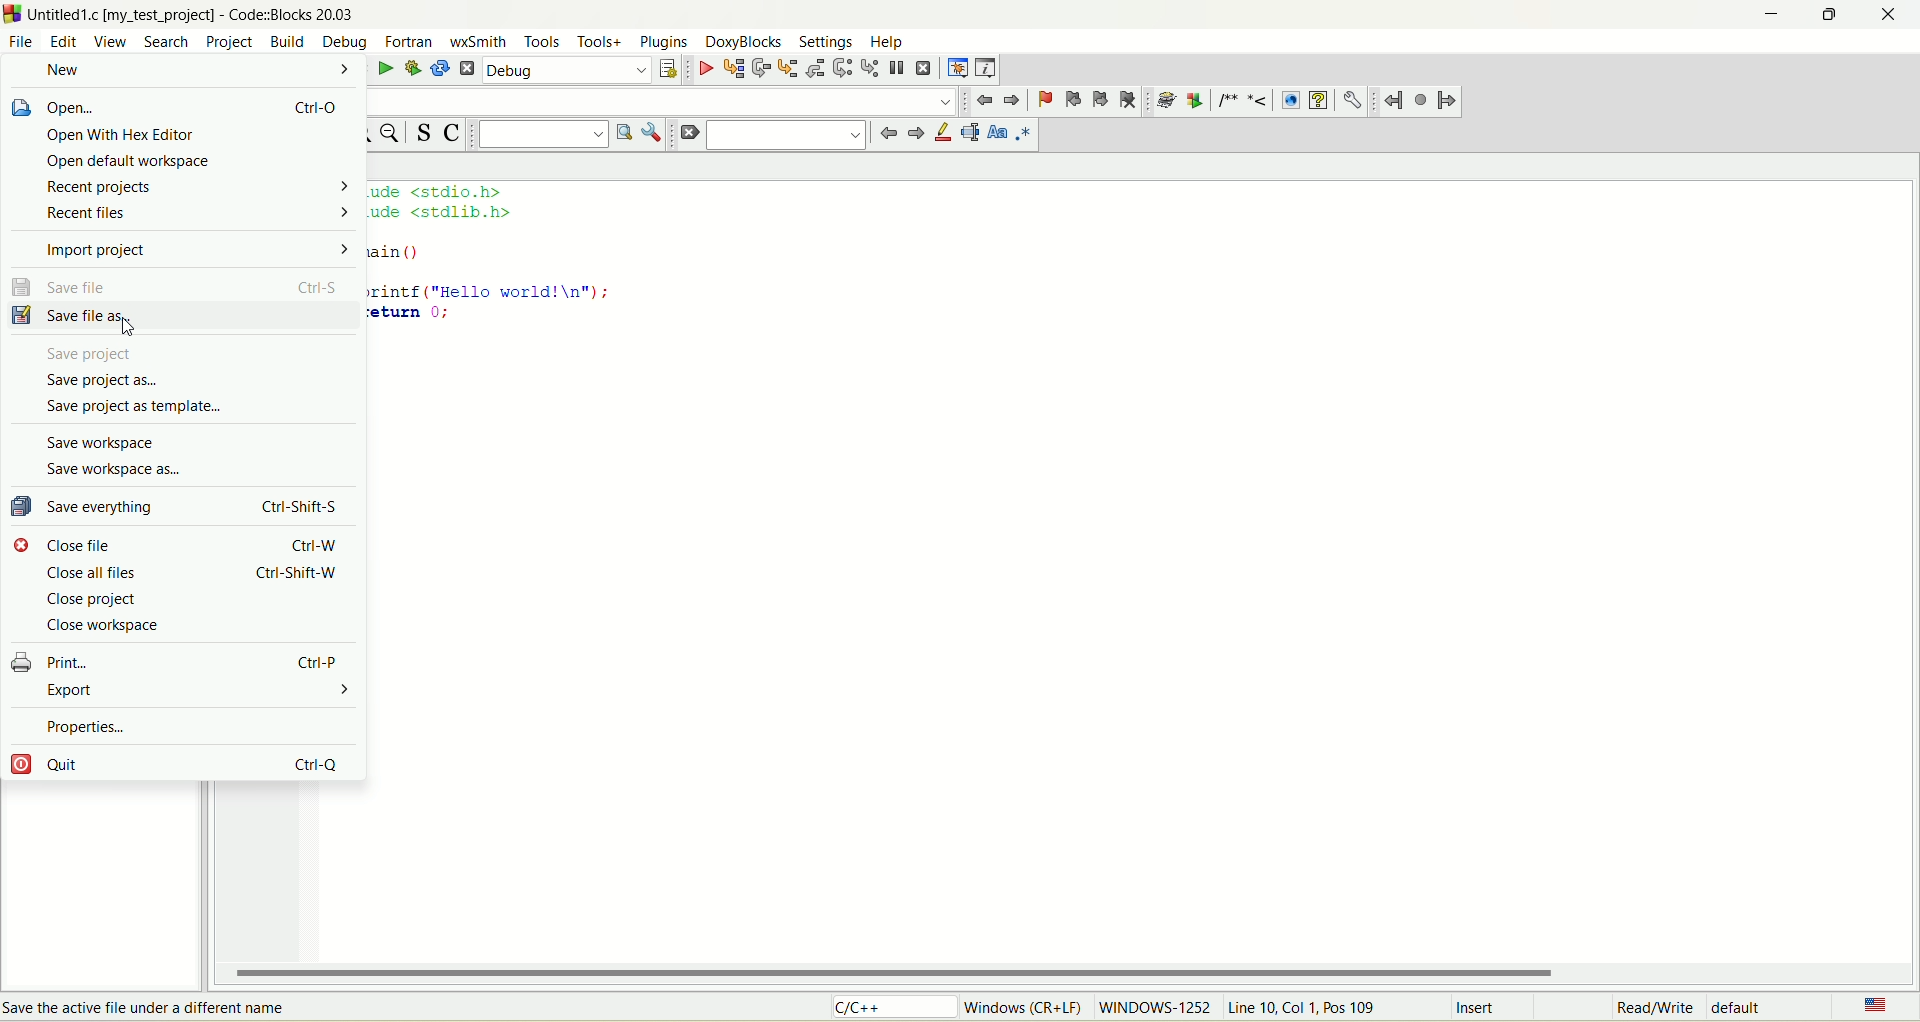 The image size is (1920, 1022). I want to click on debug, so click(568, 71).